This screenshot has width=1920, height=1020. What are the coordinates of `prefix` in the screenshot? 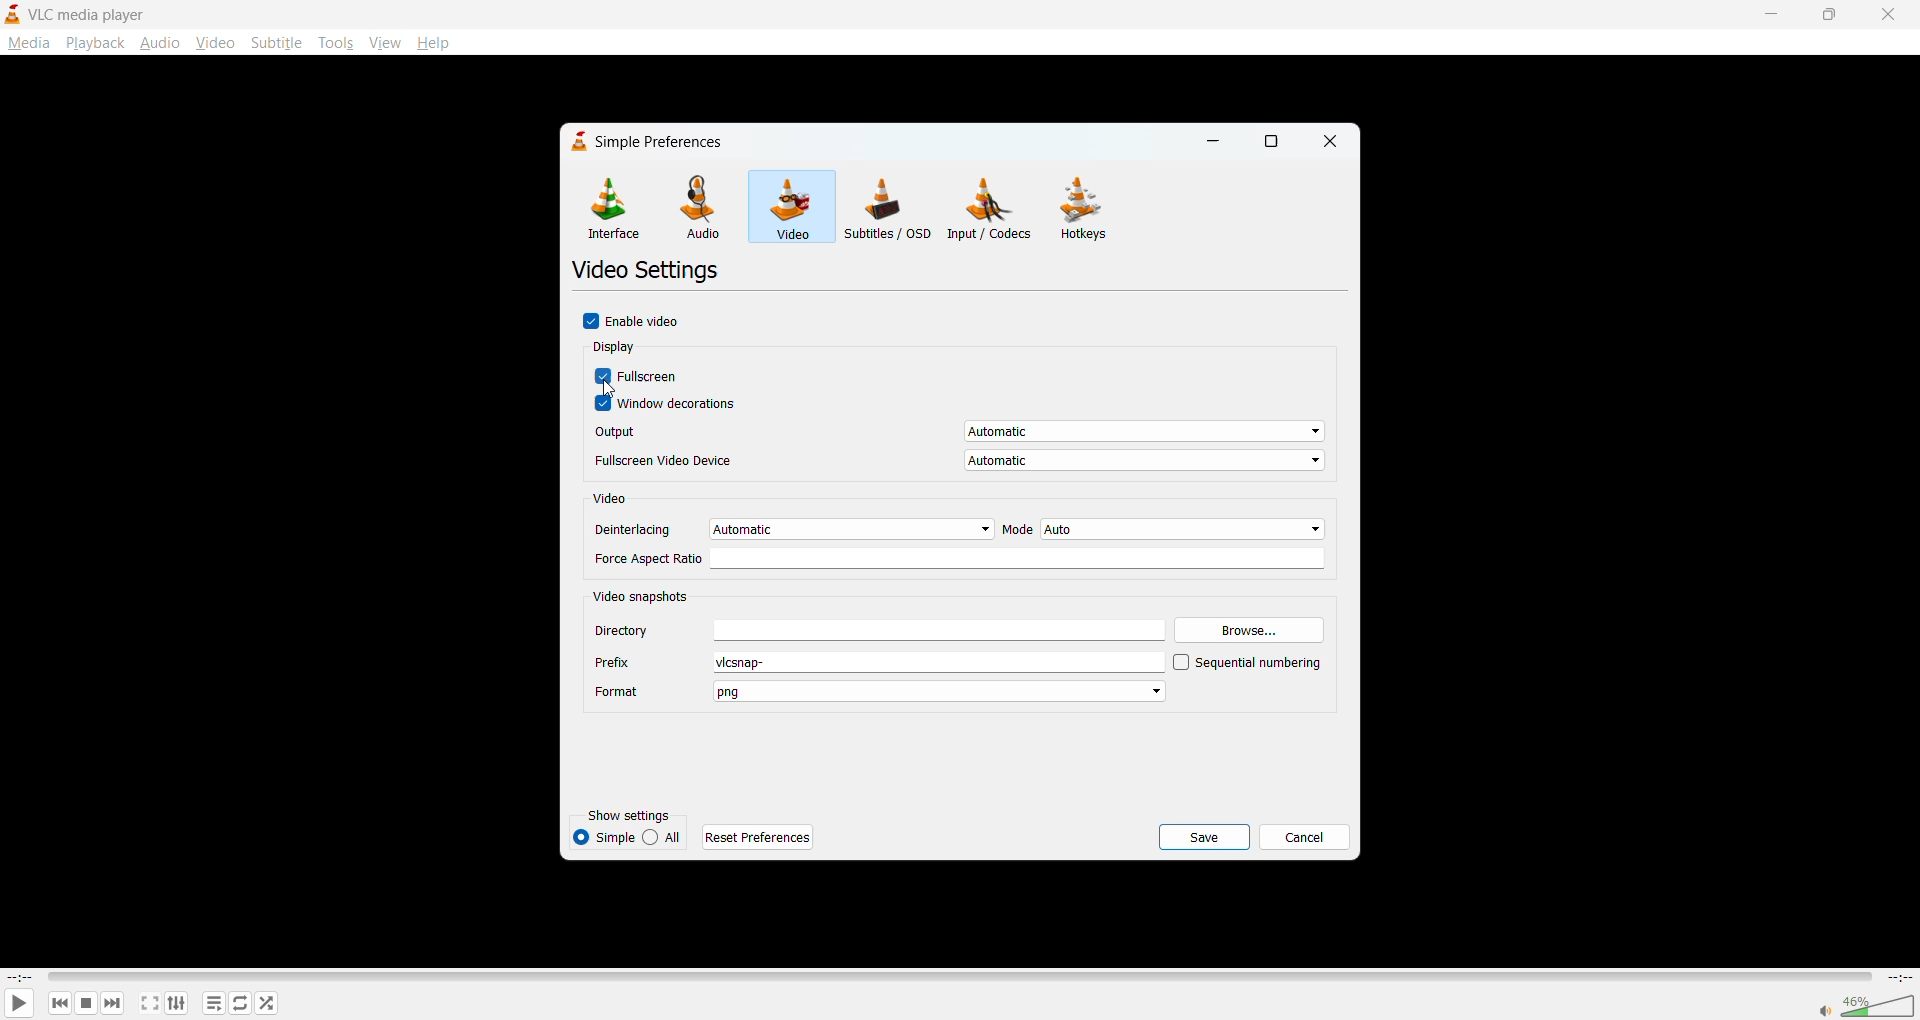 It's located at (877, 663).